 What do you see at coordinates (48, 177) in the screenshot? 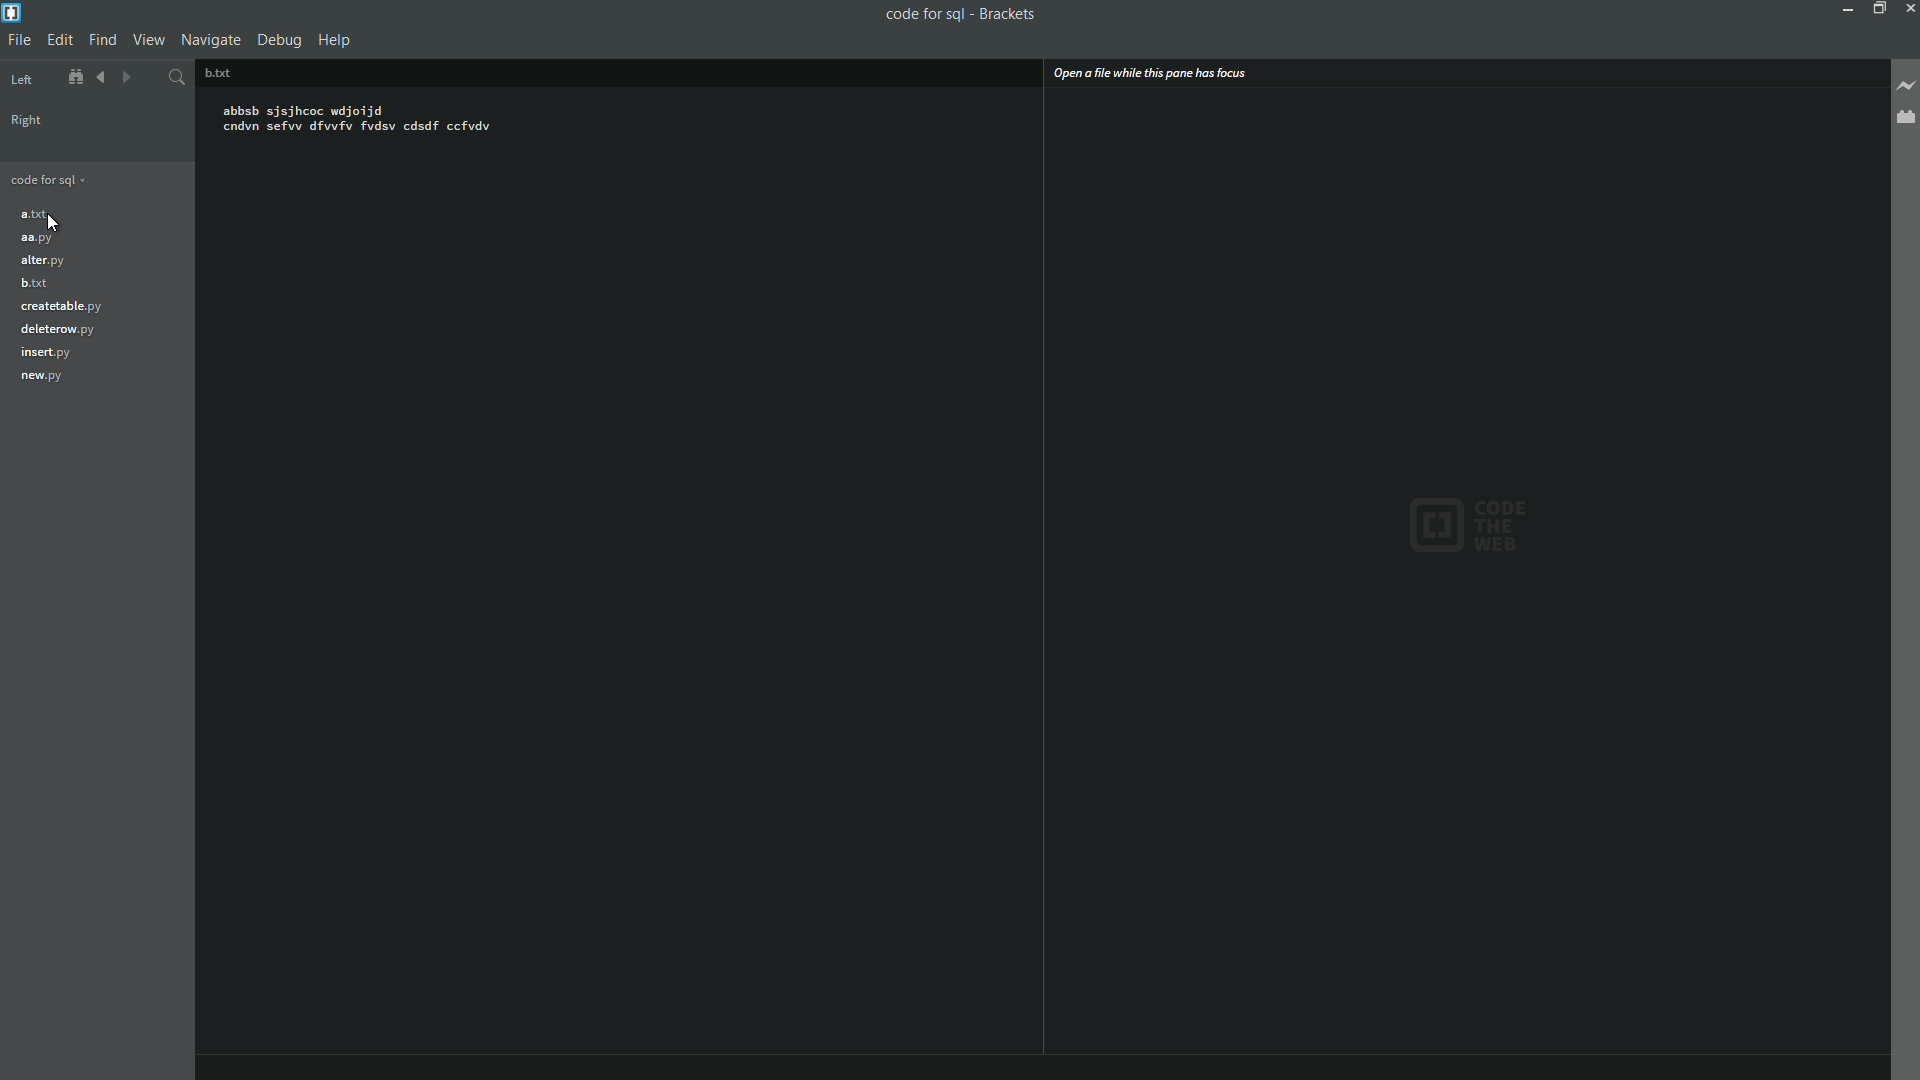
I see `code for sql` at bounding box center [48, 177].